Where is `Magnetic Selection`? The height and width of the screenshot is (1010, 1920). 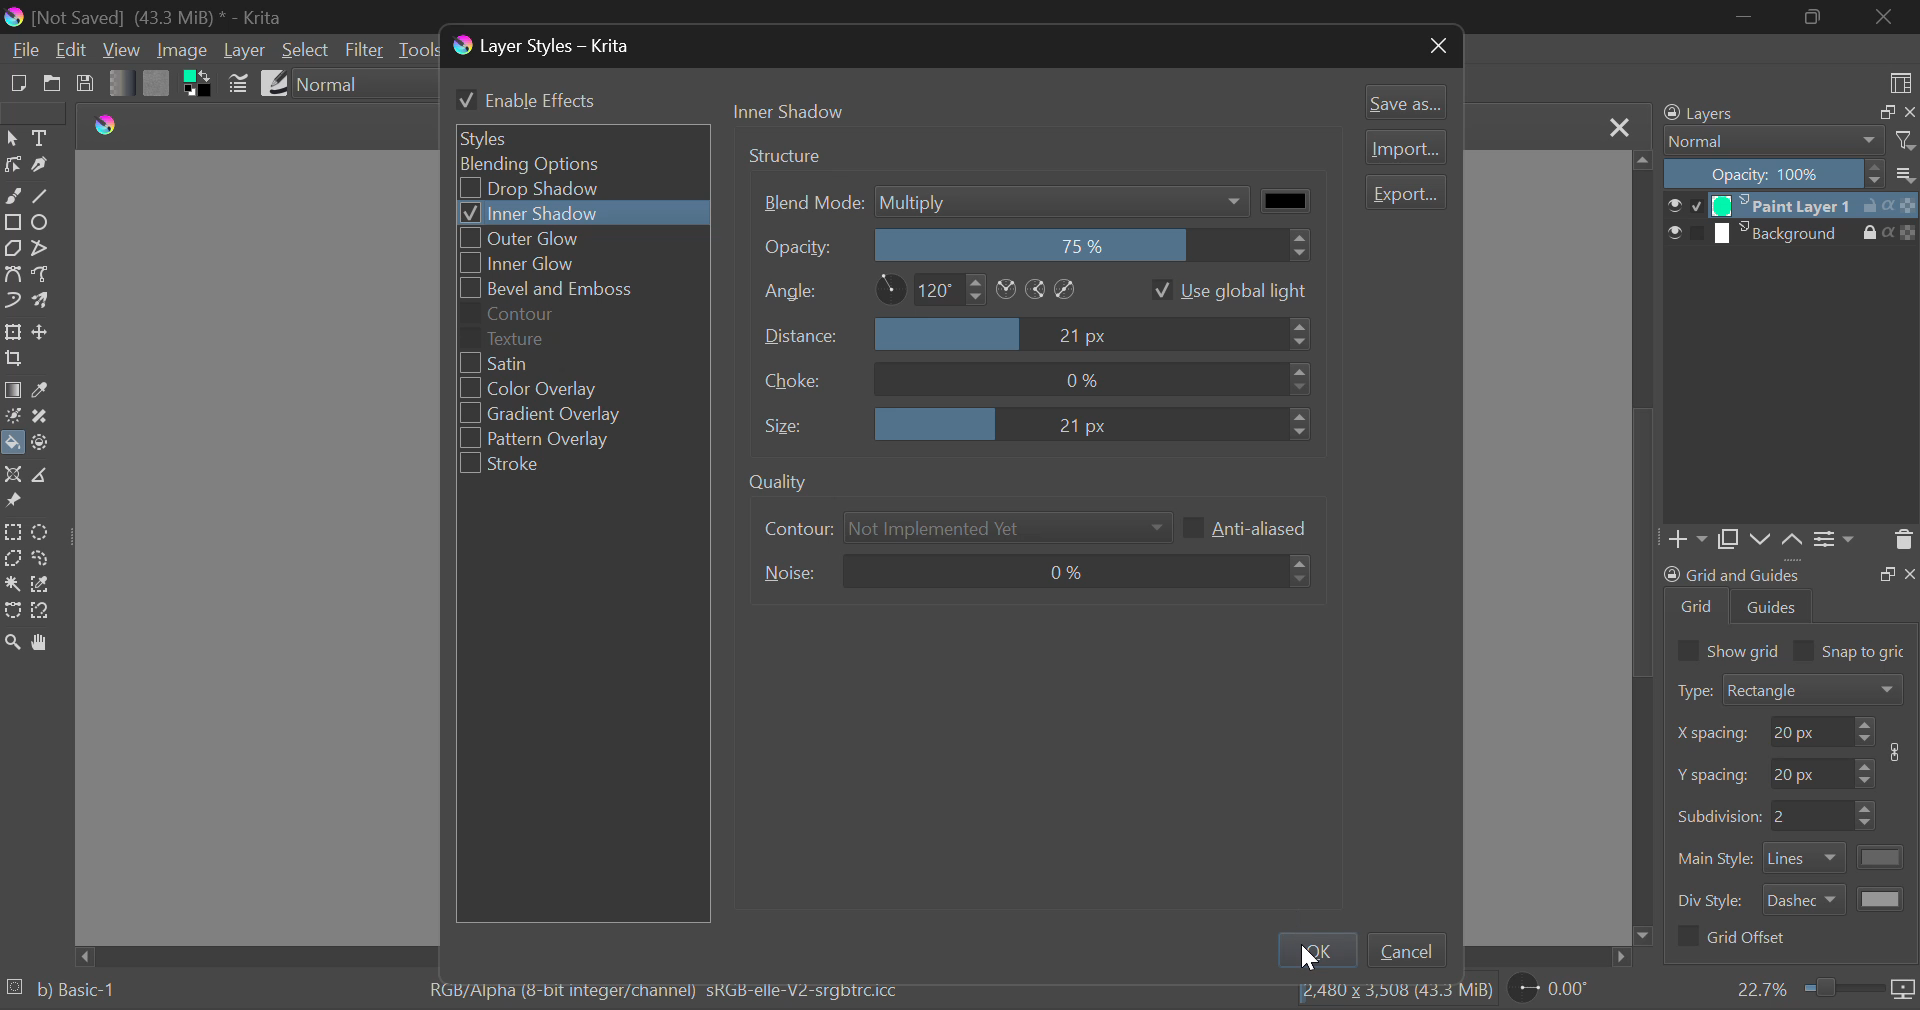 Magnetic Selection is located at coordinates (44, 610).